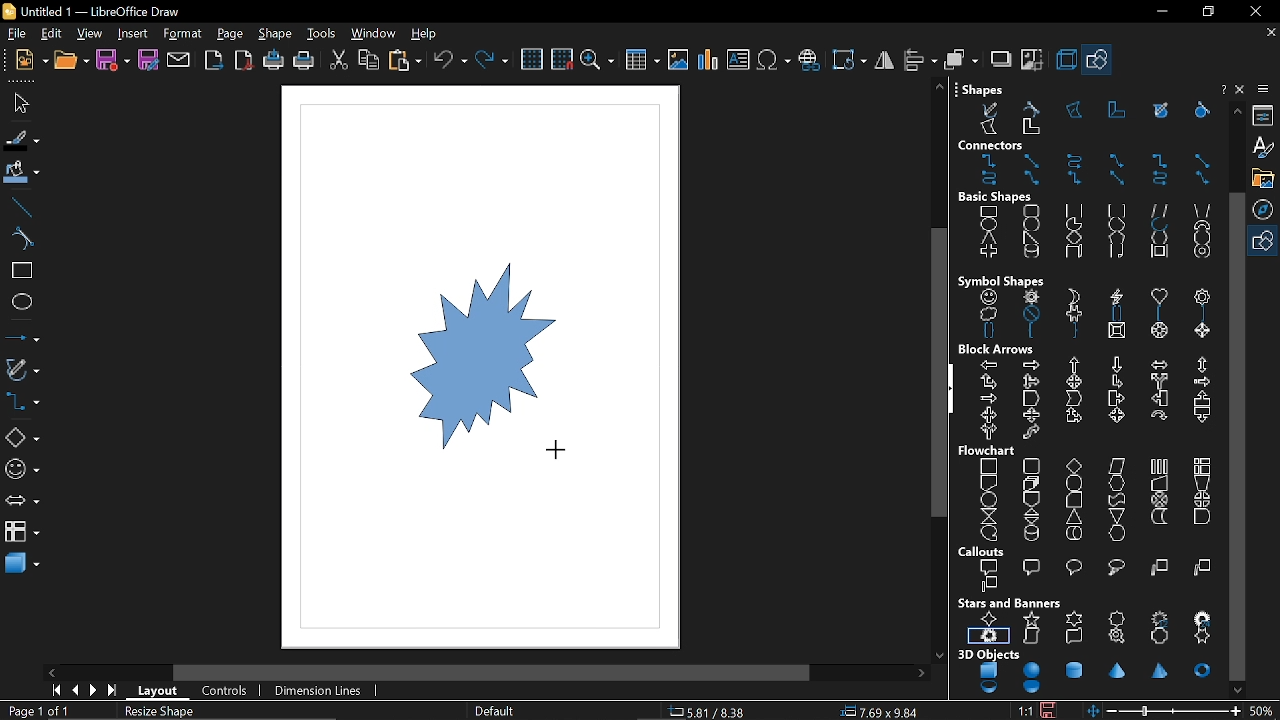 This screenshot has height=720, width=1280. I want to click on tools, so click(322, 34).